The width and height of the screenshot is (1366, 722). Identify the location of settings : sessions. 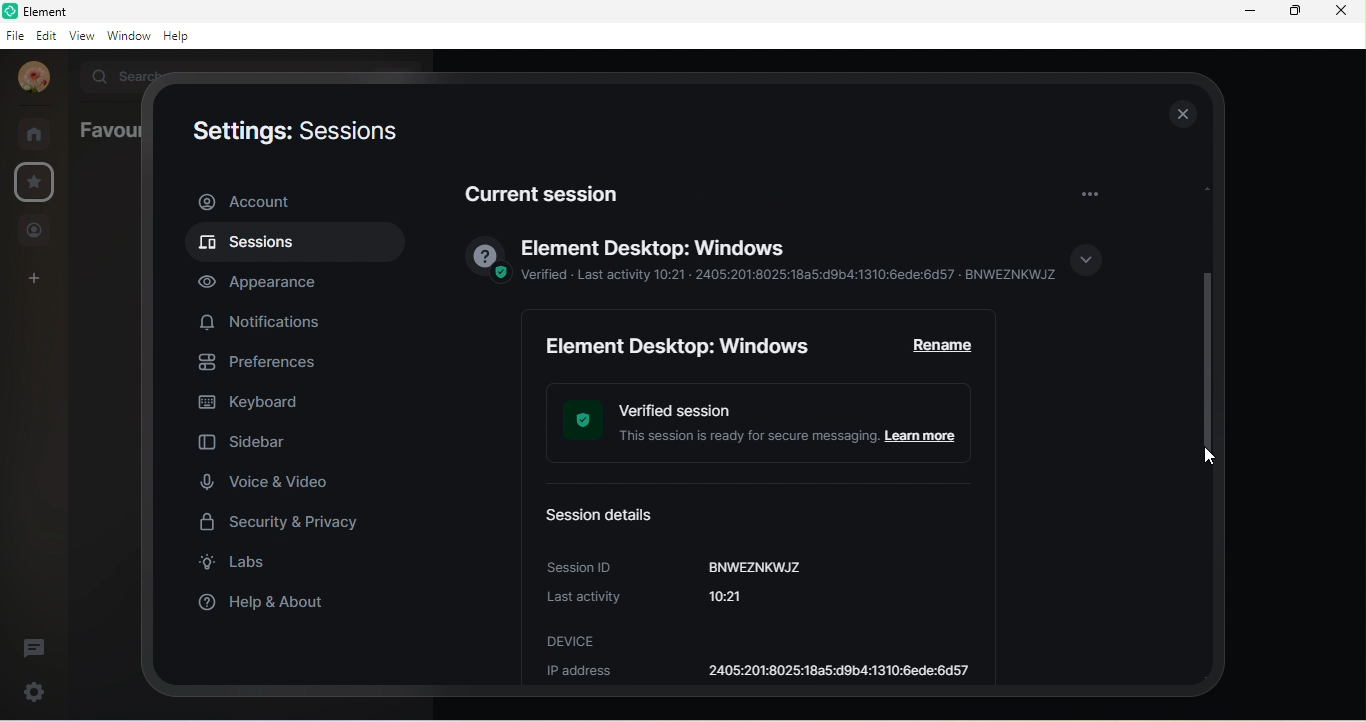
(292, 134).